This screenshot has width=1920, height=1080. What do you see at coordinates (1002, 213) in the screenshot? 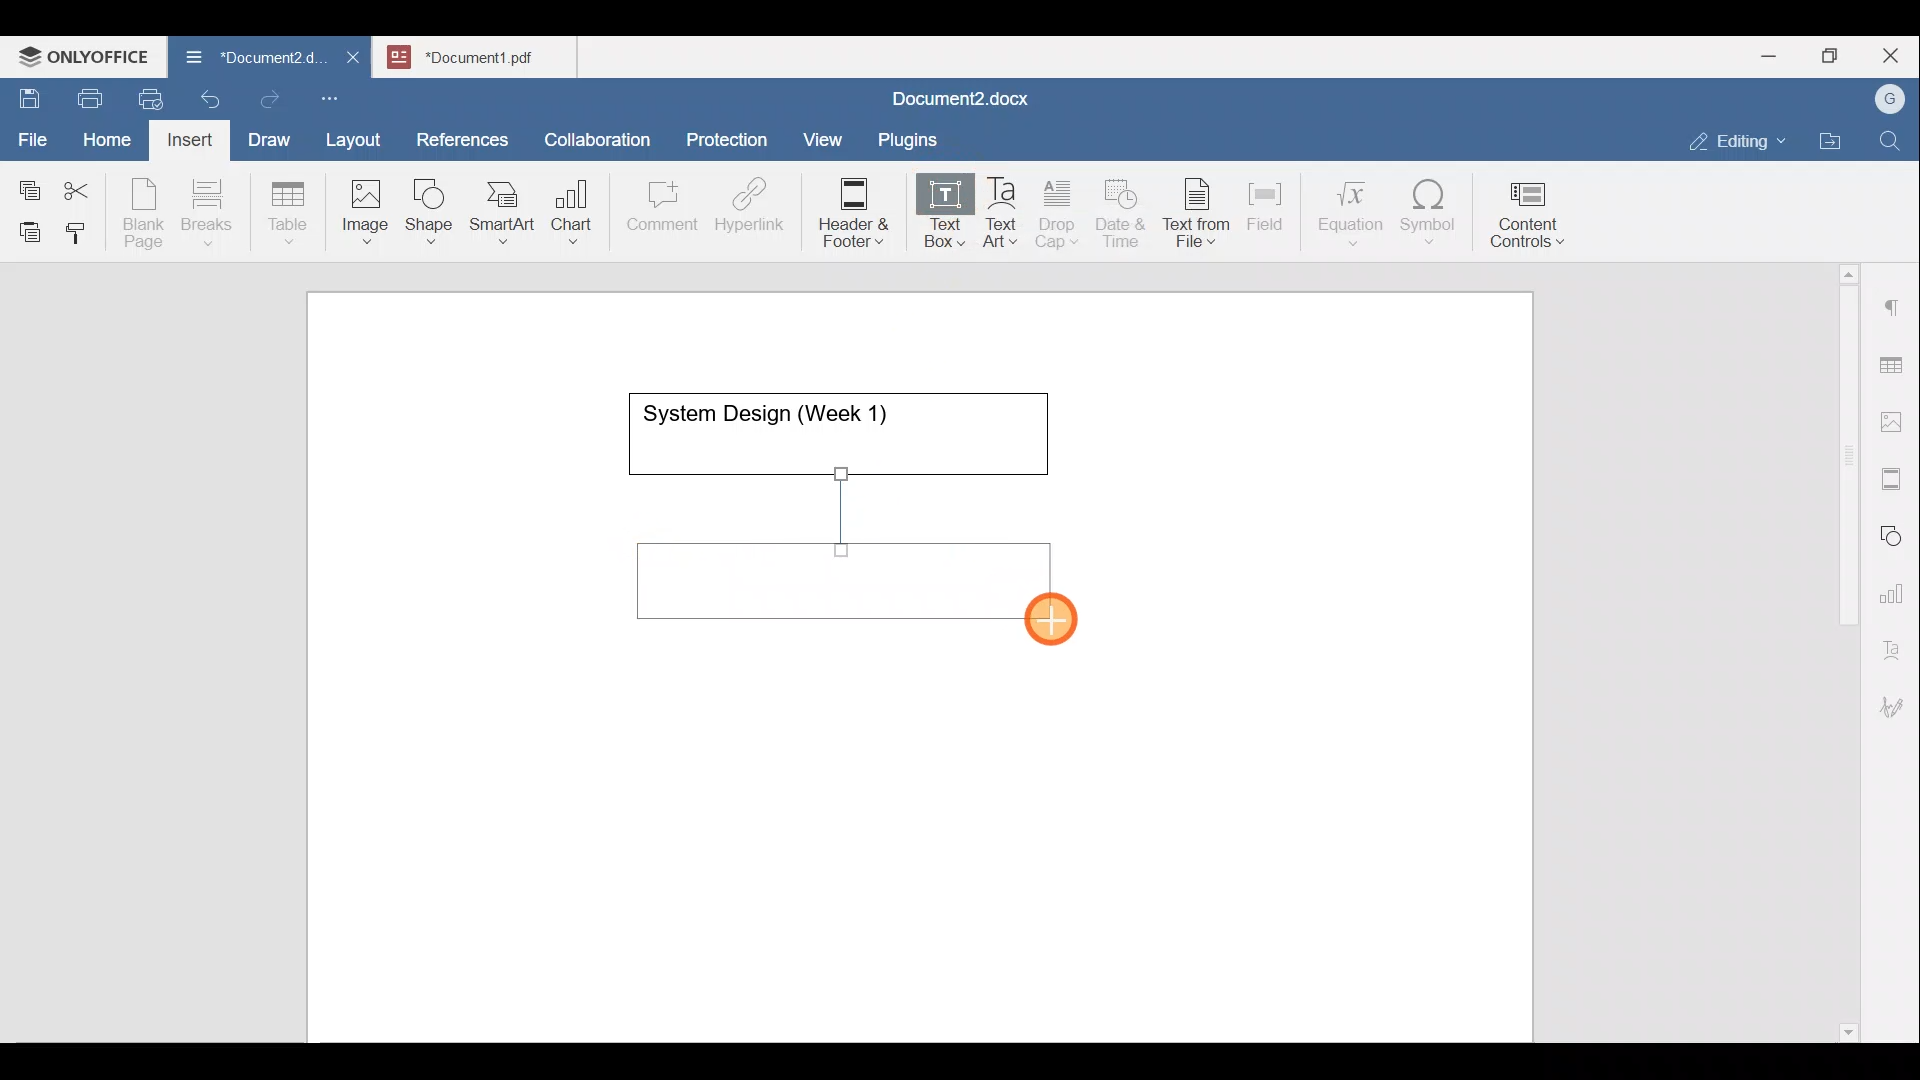
I see `Text Art` at bounding box center [1002, 213].